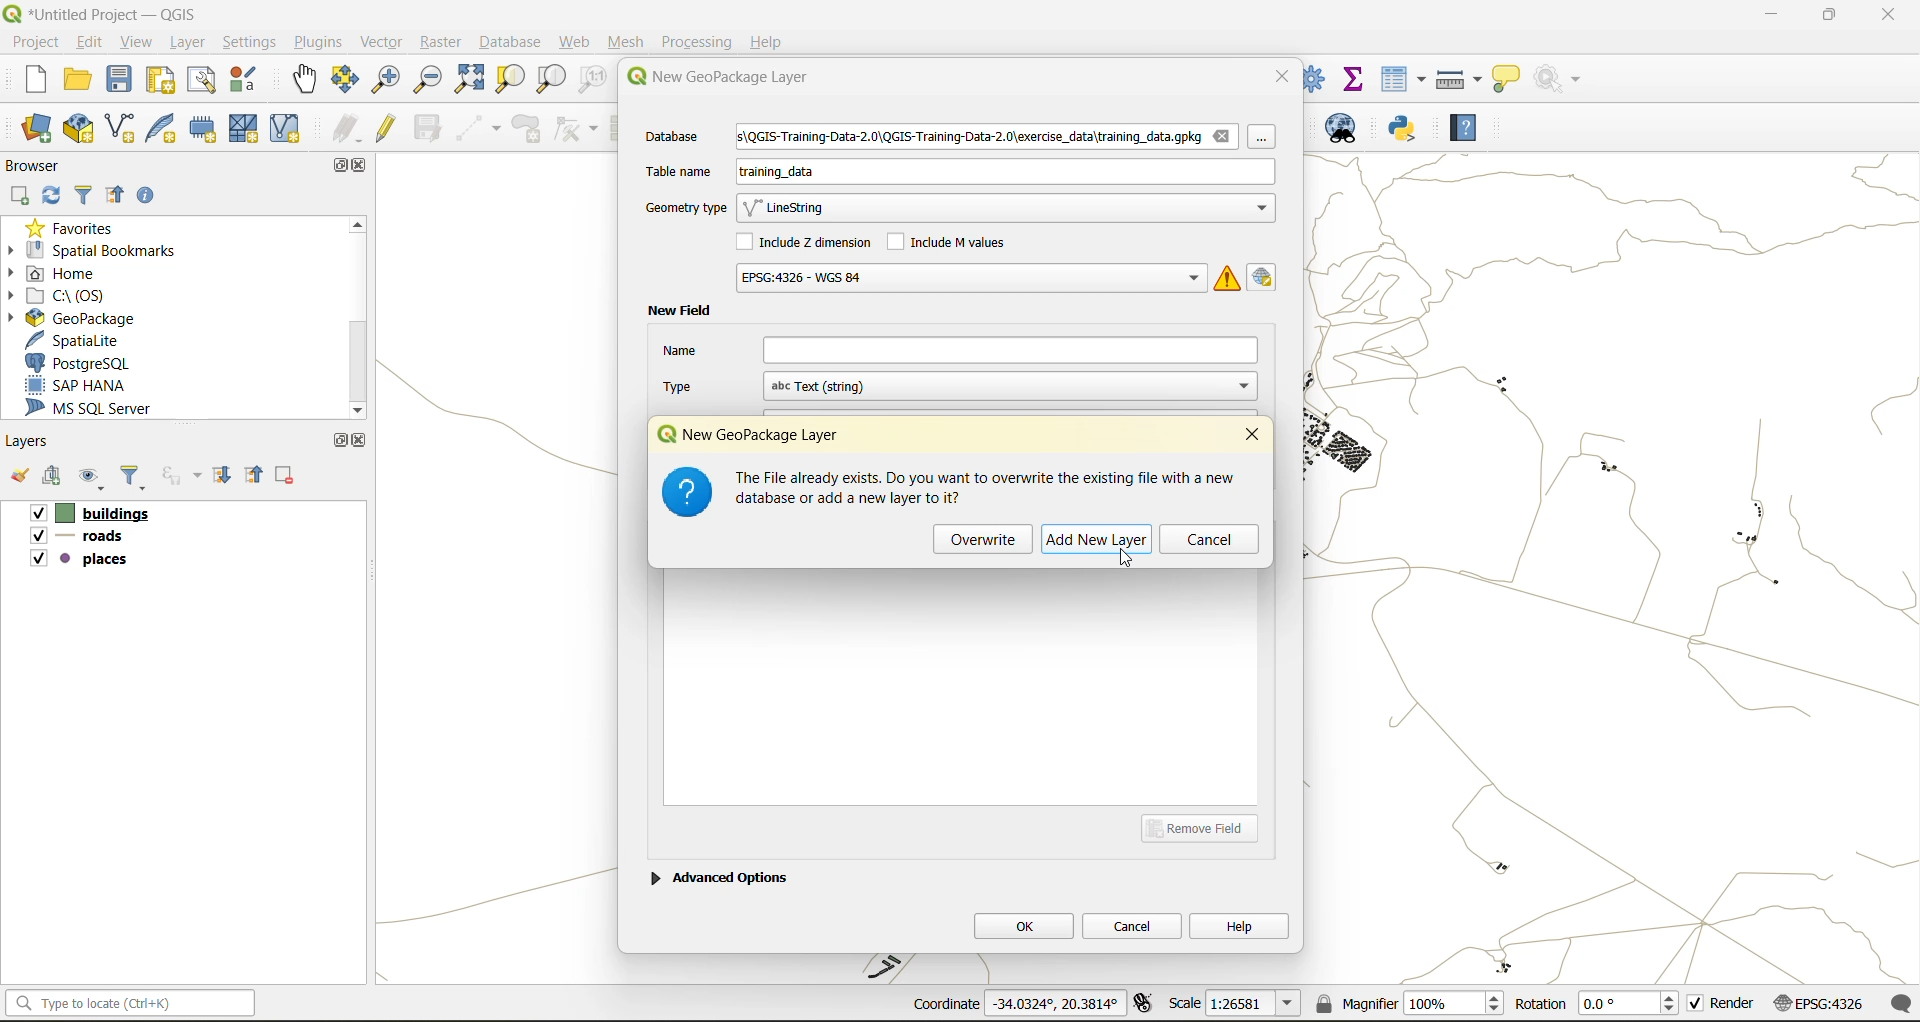 The height and width of the screenshot is (1022, 1920). Describe the element at coordinates (989, 487) in the screenshot. I see `The File already exists. Do you want to overwrite the existing file with a new
database or add a new layer to it?` at that location.